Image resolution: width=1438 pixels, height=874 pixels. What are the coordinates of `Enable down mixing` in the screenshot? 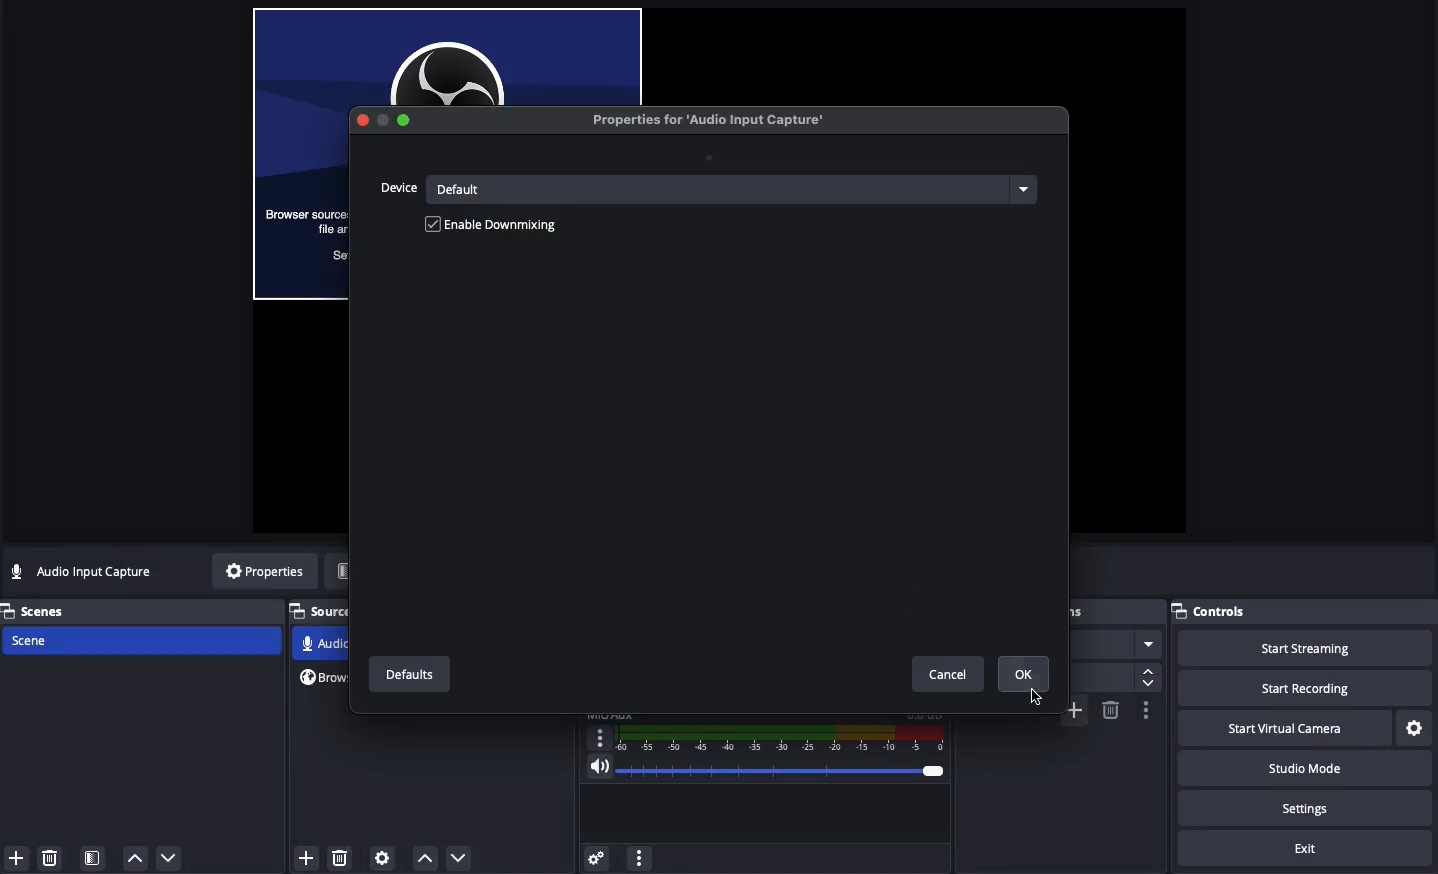 It's located at (505, 226).